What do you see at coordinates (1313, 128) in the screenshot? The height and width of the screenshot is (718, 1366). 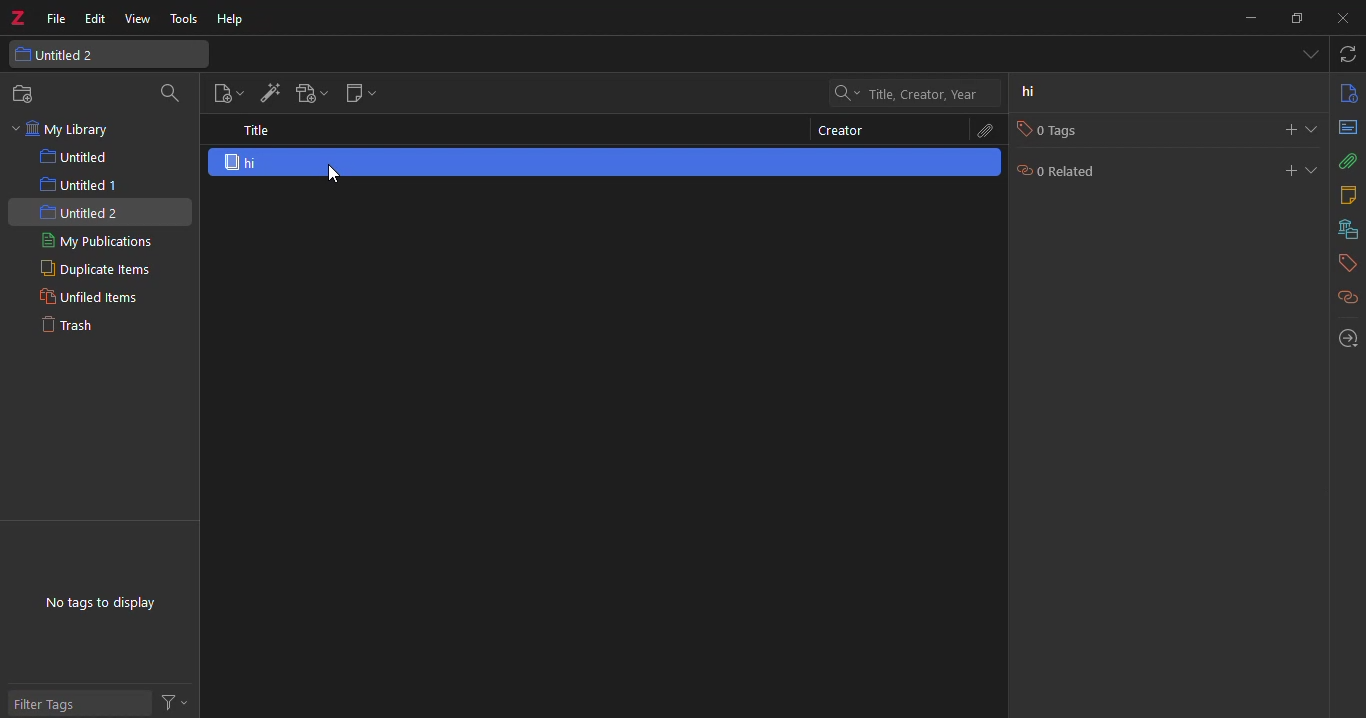 I see `expand` at bounding box center [1313, 128].